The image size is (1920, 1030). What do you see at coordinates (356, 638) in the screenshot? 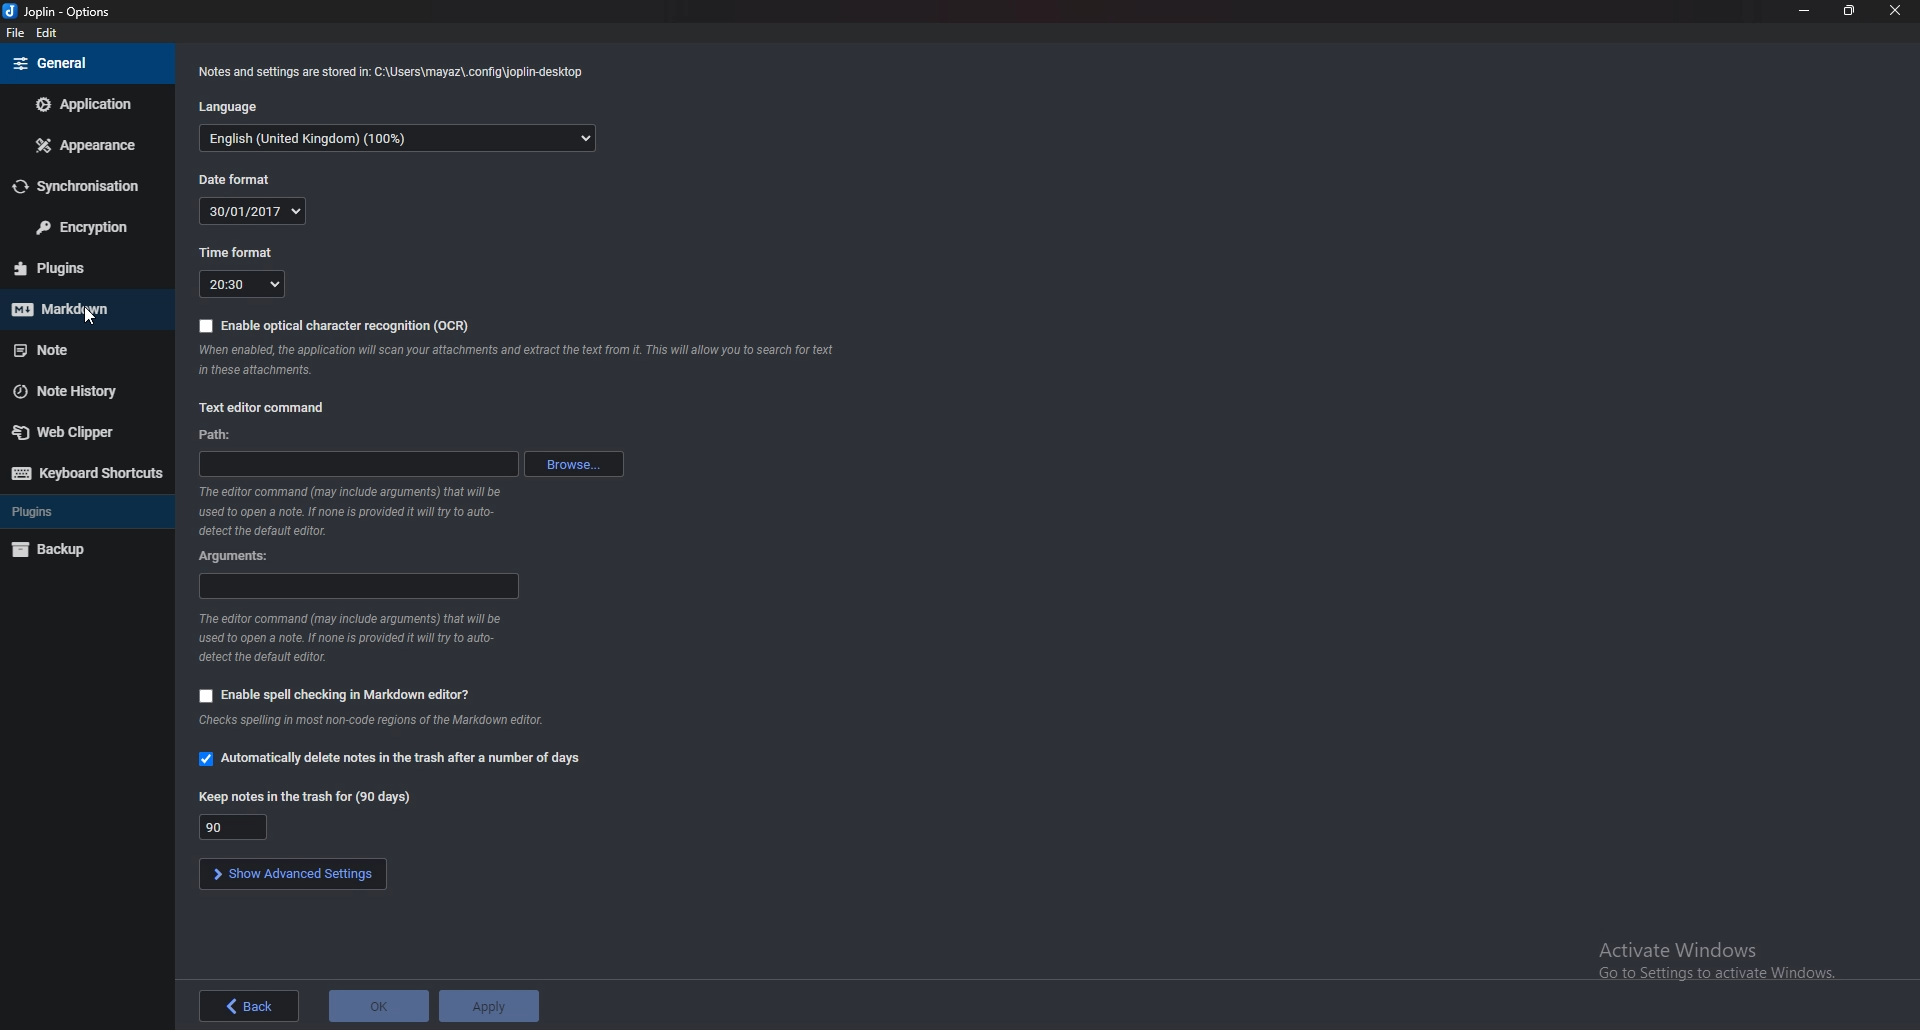
I see `info` at bounding box center [356, 638].